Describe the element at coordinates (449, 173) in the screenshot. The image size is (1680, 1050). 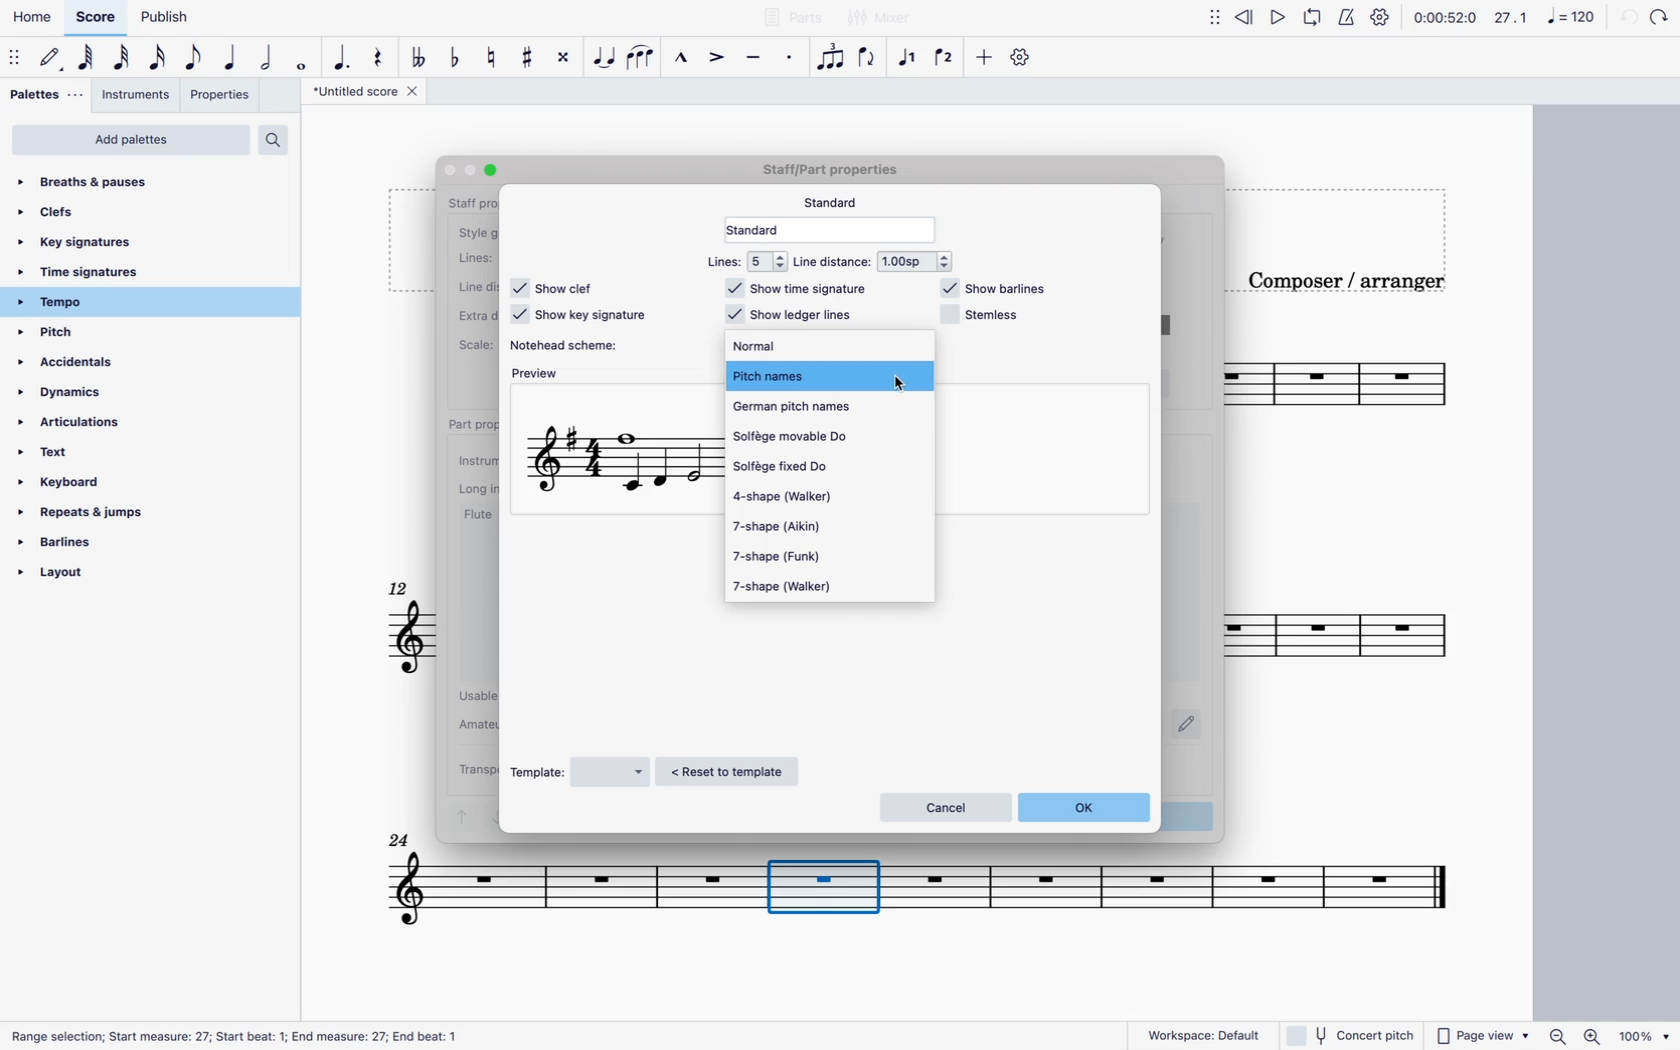
I see `` at that location.